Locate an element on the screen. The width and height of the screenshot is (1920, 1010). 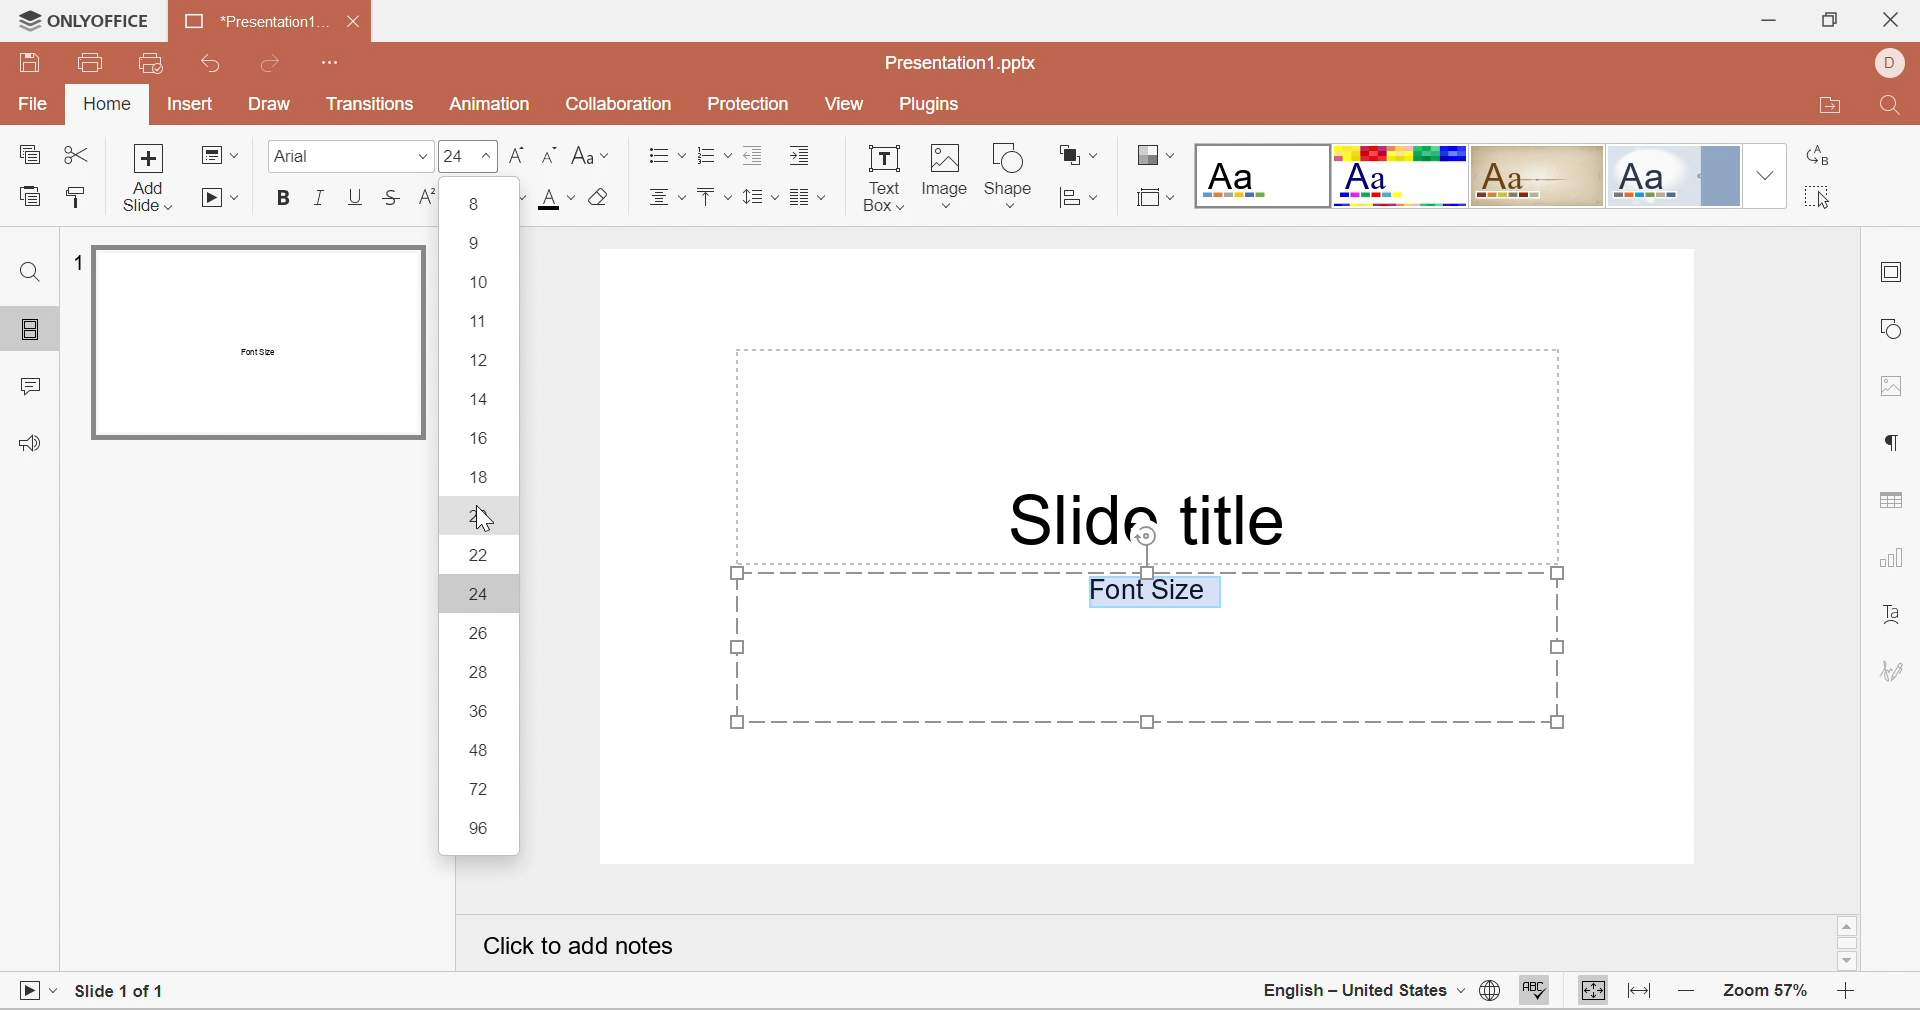
DELL is located at coordinates (1891, 62).